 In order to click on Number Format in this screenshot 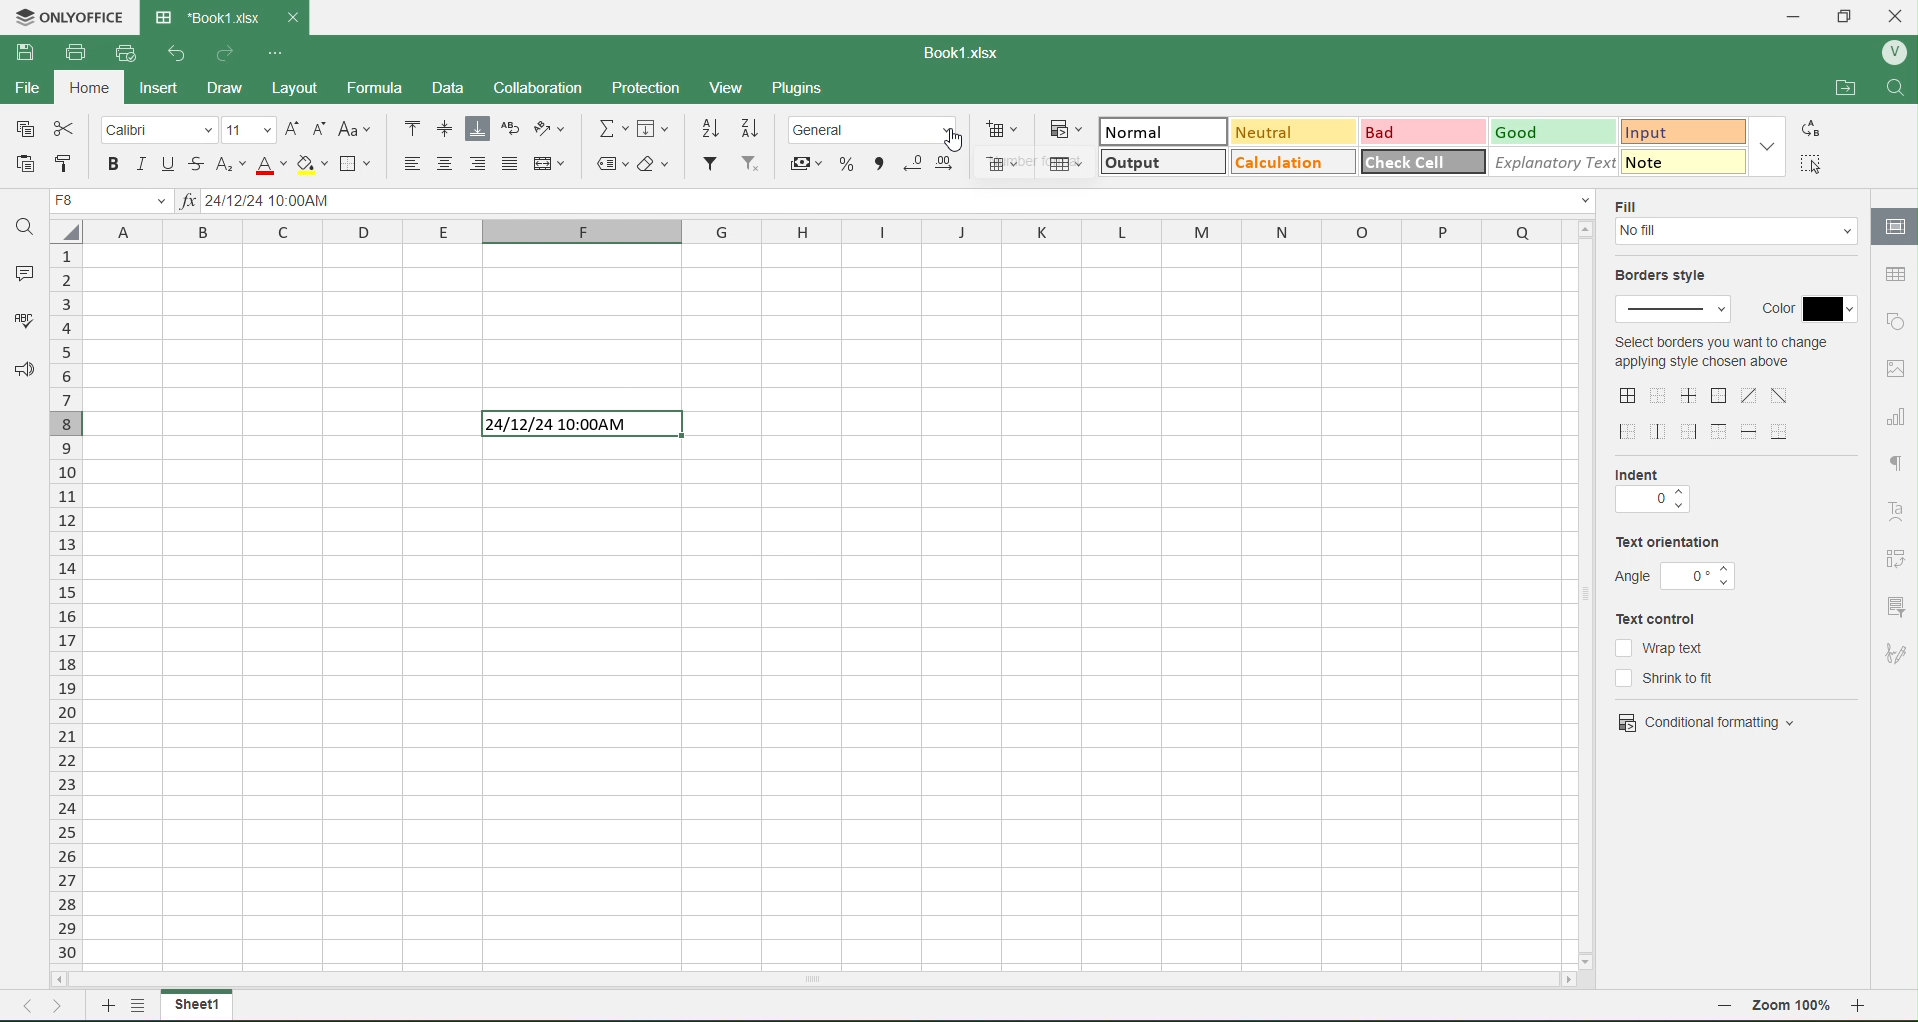, I will do `click(877, 128)`.